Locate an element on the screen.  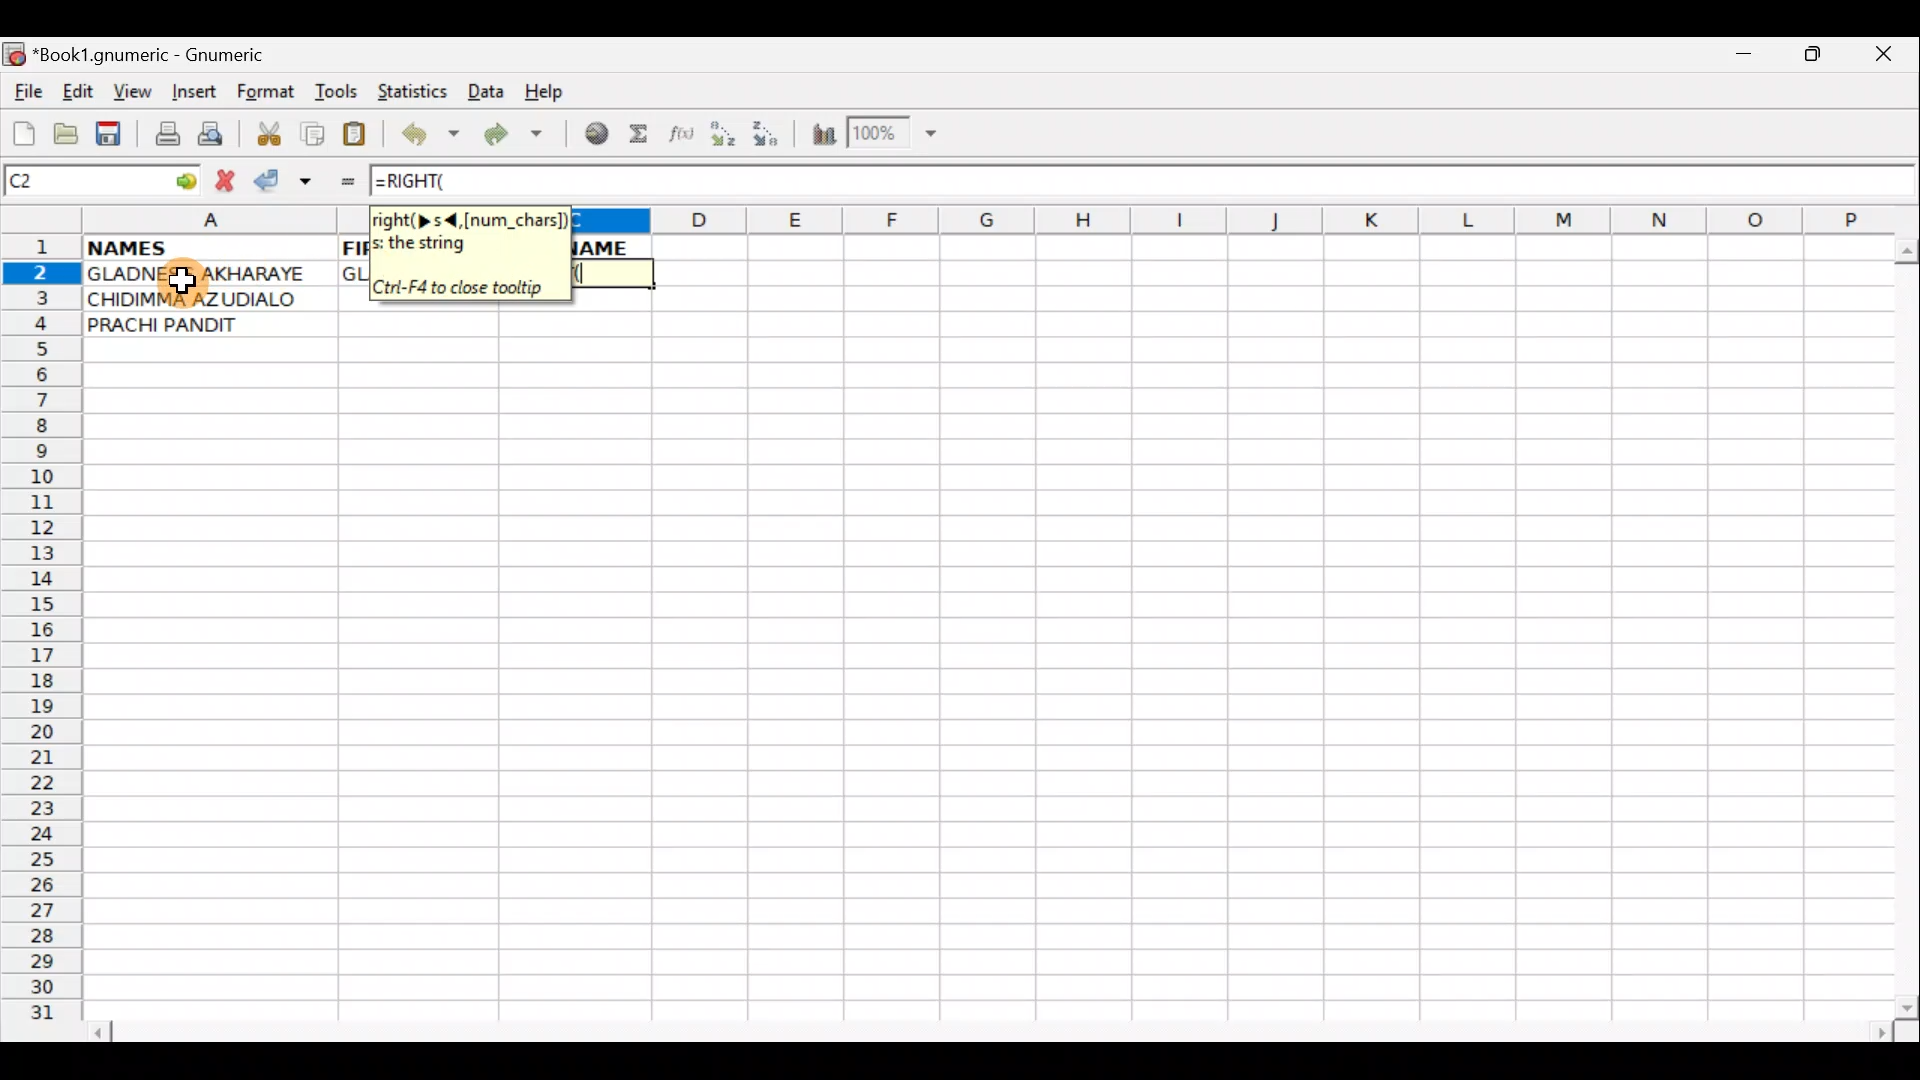
Enter formula is located at coordinates (338, 181).